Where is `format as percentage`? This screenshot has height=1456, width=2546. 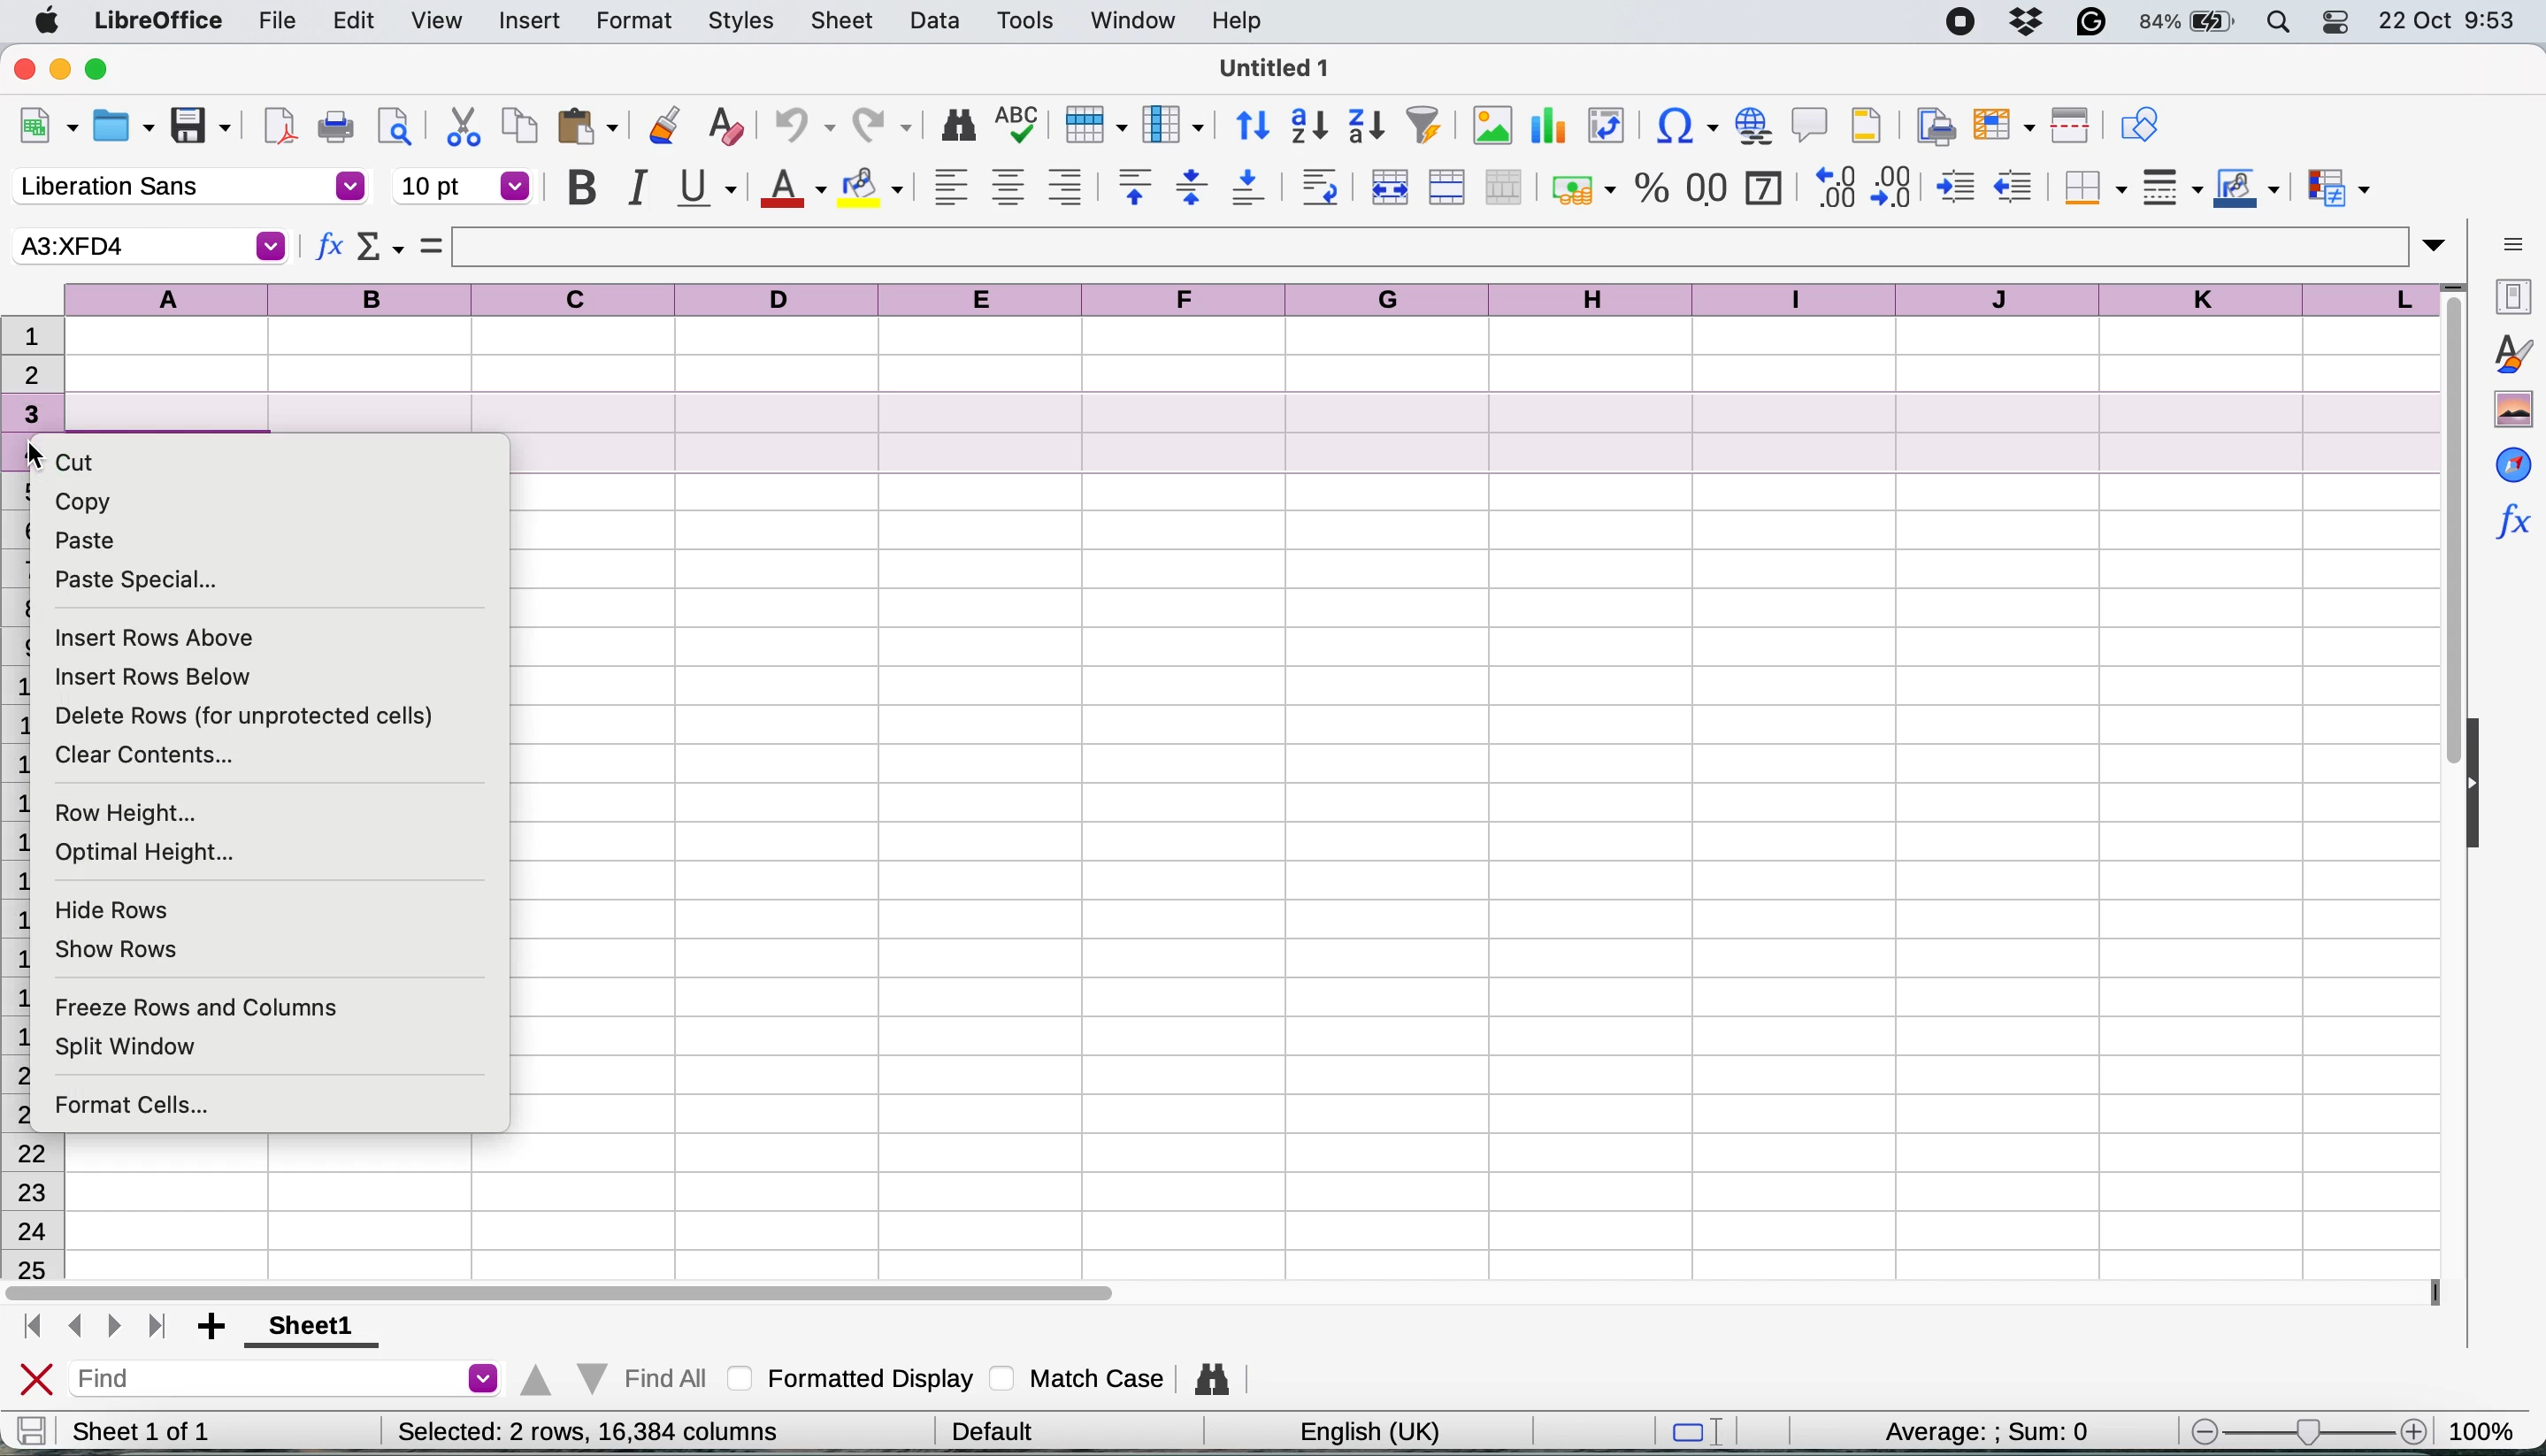
format as percentage is located at coordinates (1652, 188).